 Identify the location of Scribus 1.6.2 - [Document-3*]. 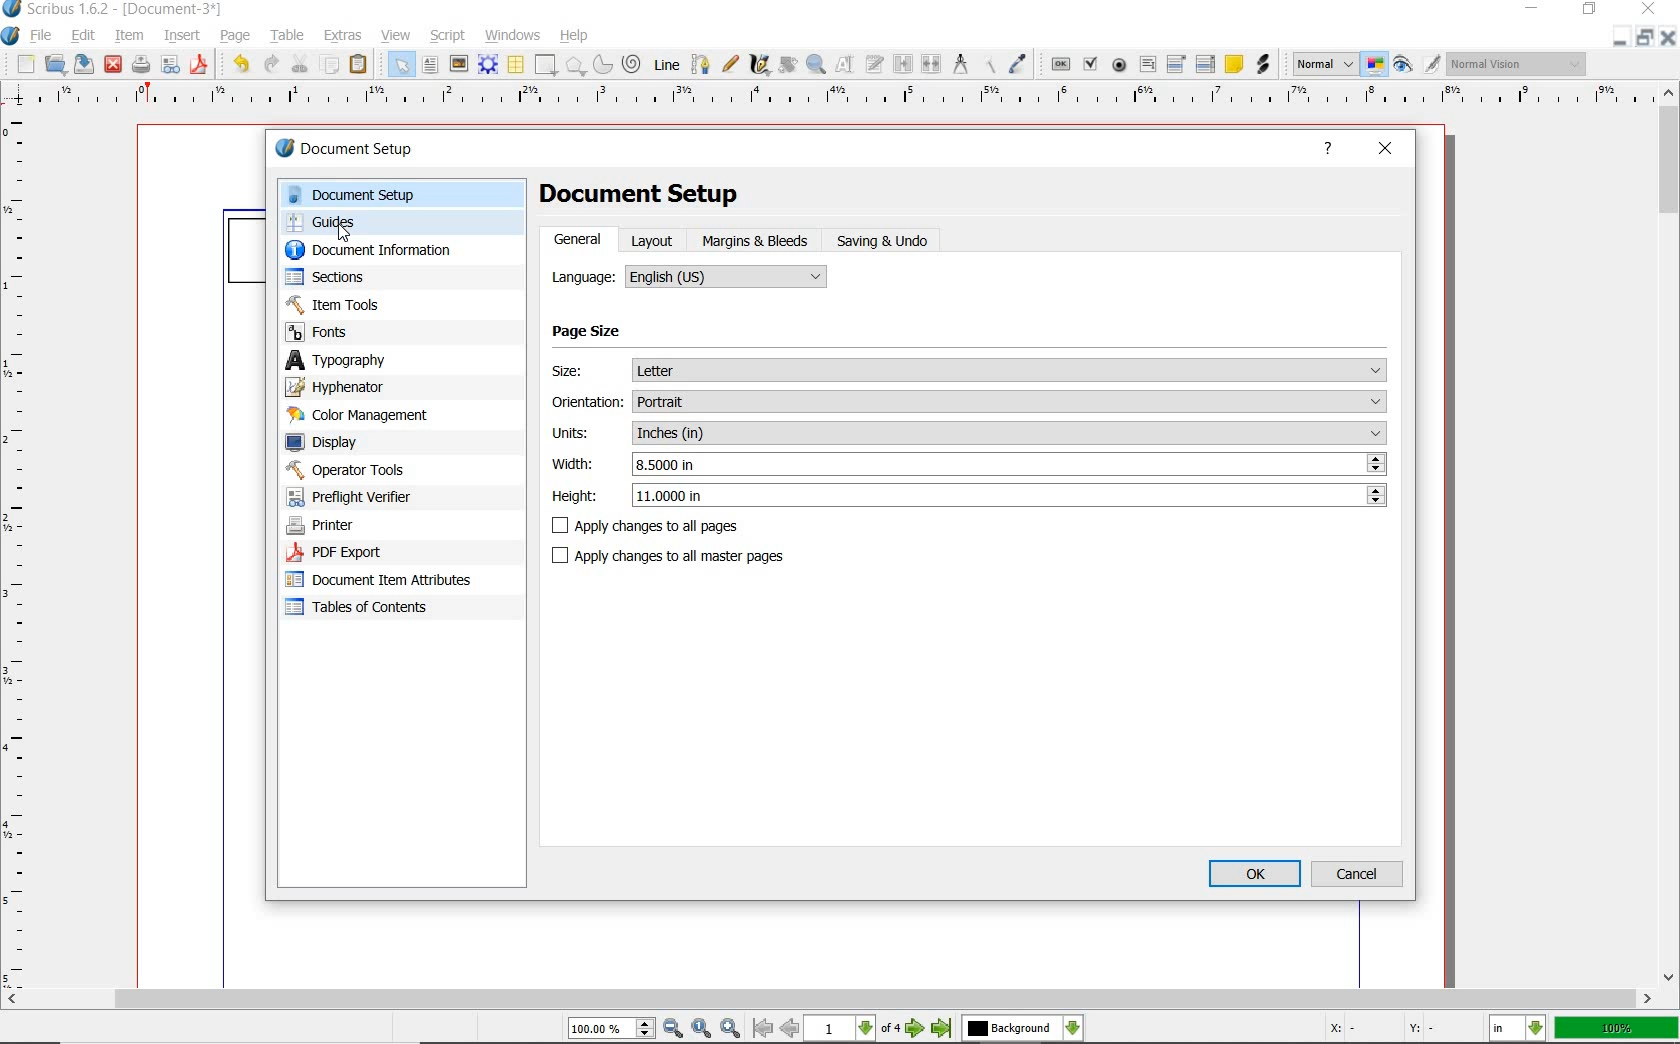
(113, 10).